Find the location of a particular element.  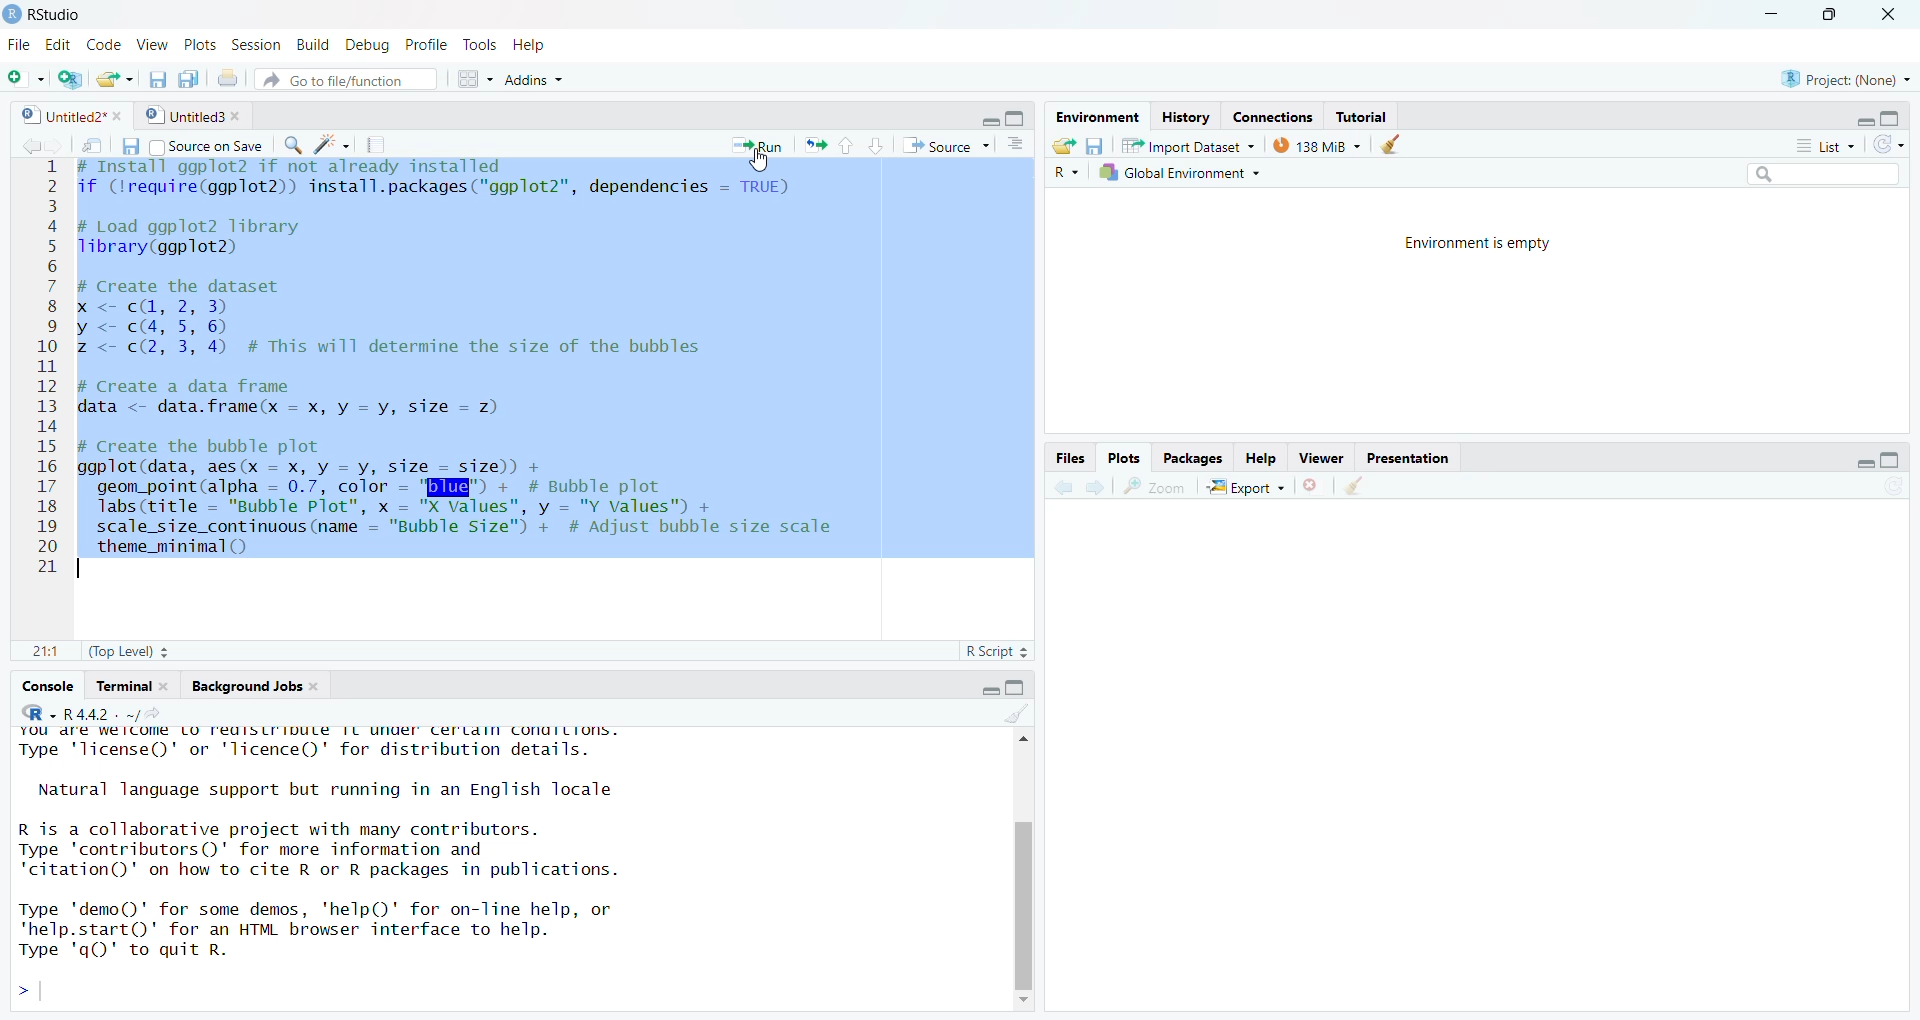

= List  is located at coordinates (1815, 144).